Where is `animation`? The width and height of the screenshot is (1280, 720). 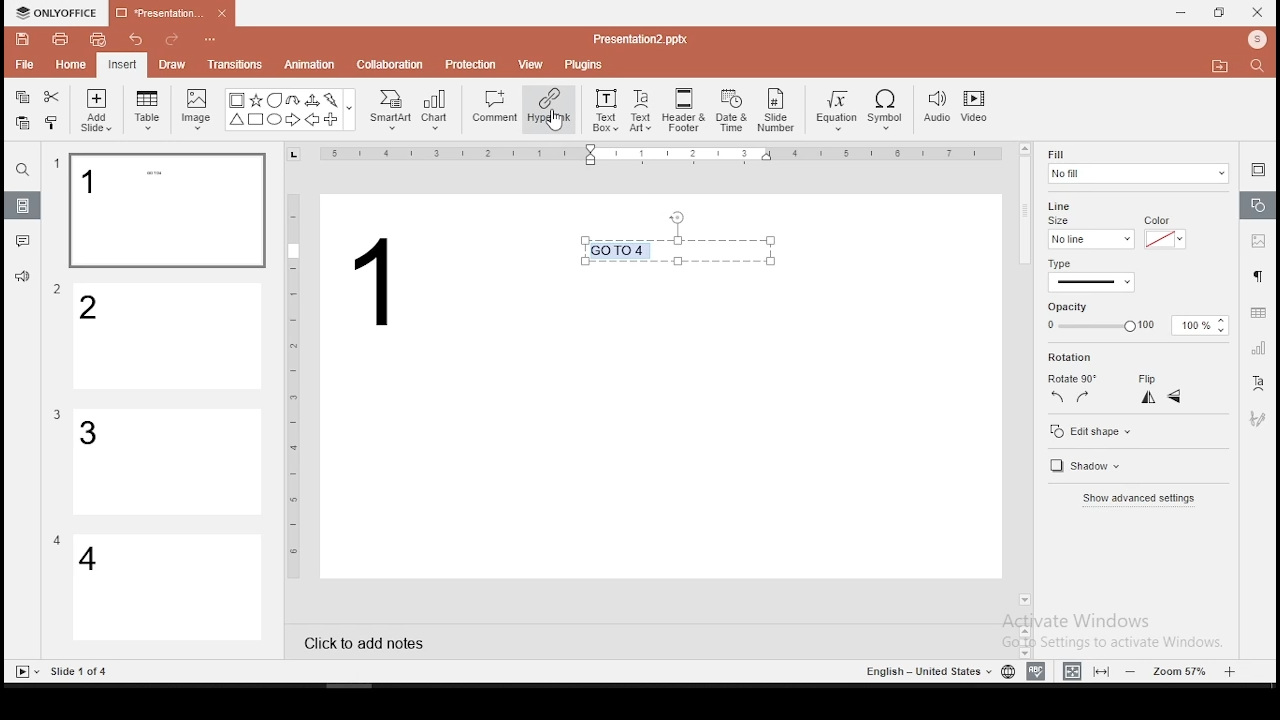 animation is located at coordinates (308, 66).